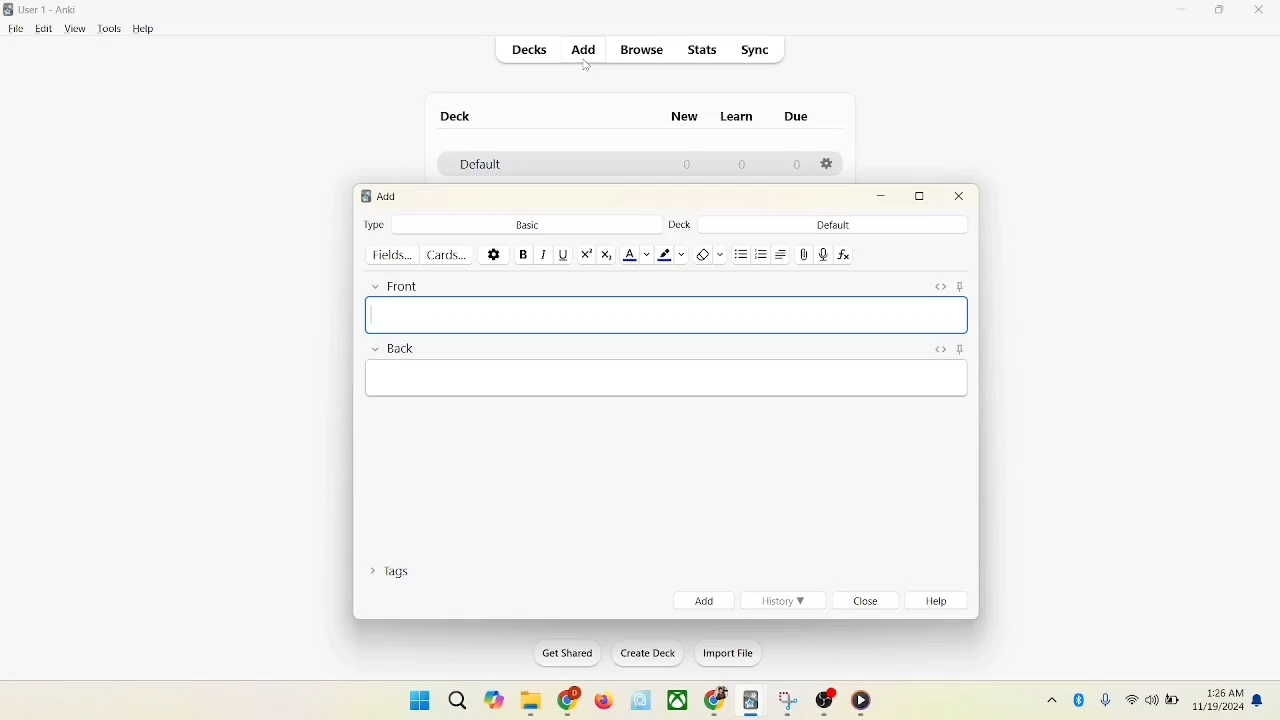 The height and width of the screenshot is (720, 1280). Describe the element at coordinates (796, 116) in the screenshot. I see `due` at that location.